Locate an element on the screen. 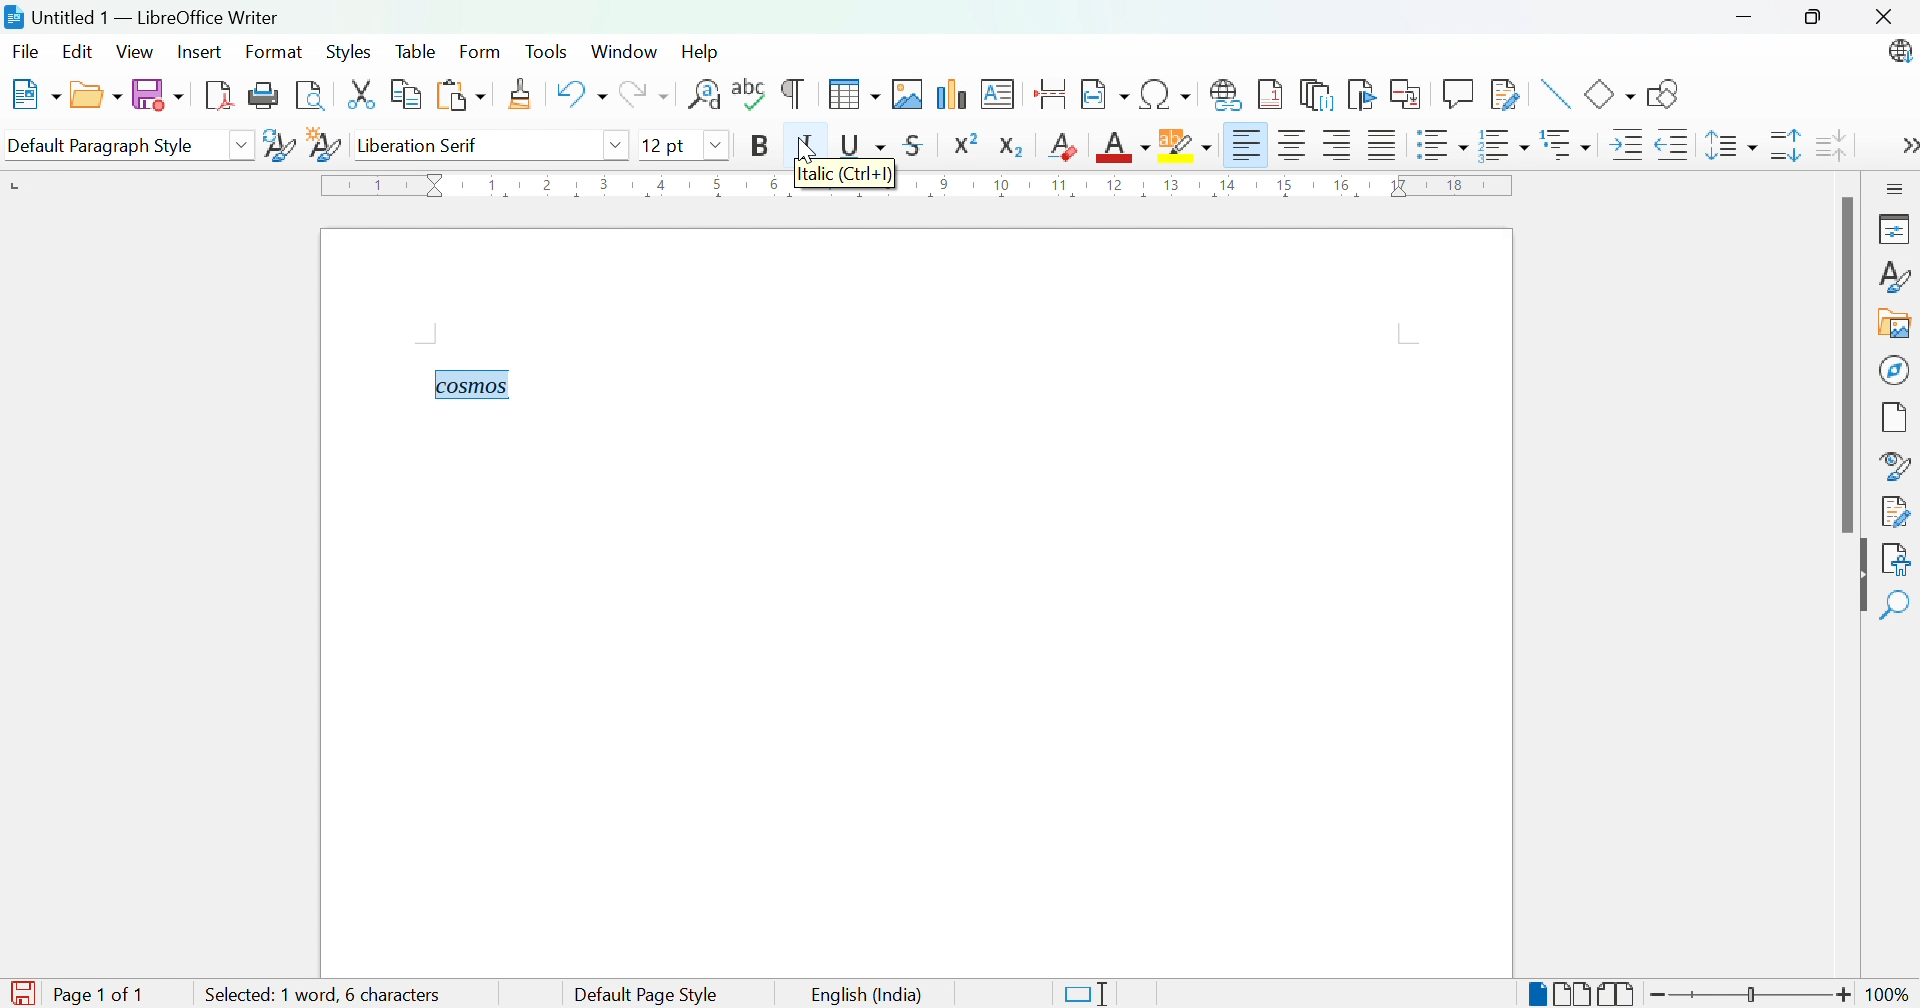 The height and width of the screenshot is (1008, 1920). Form is located at coordinates (480, 51).